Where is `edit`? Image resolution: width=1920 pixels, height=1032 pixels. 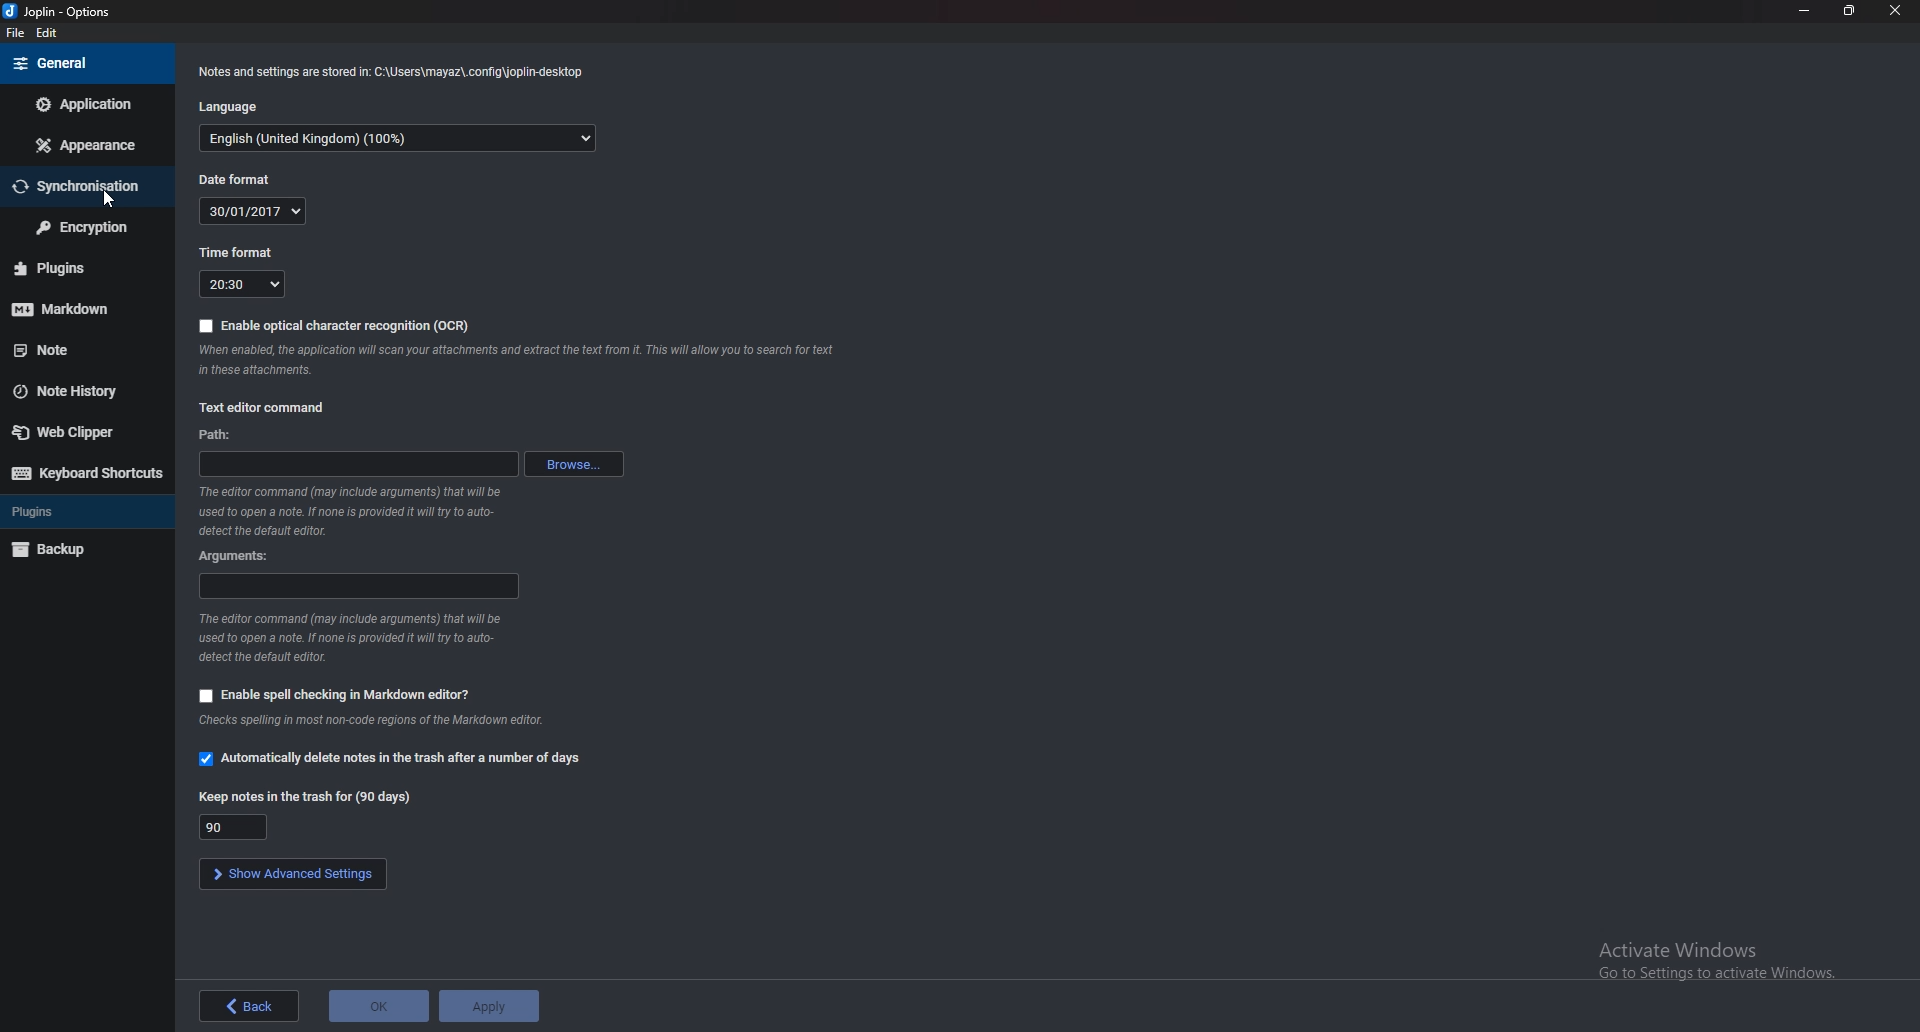
edit is located at coordinates (48, 31).